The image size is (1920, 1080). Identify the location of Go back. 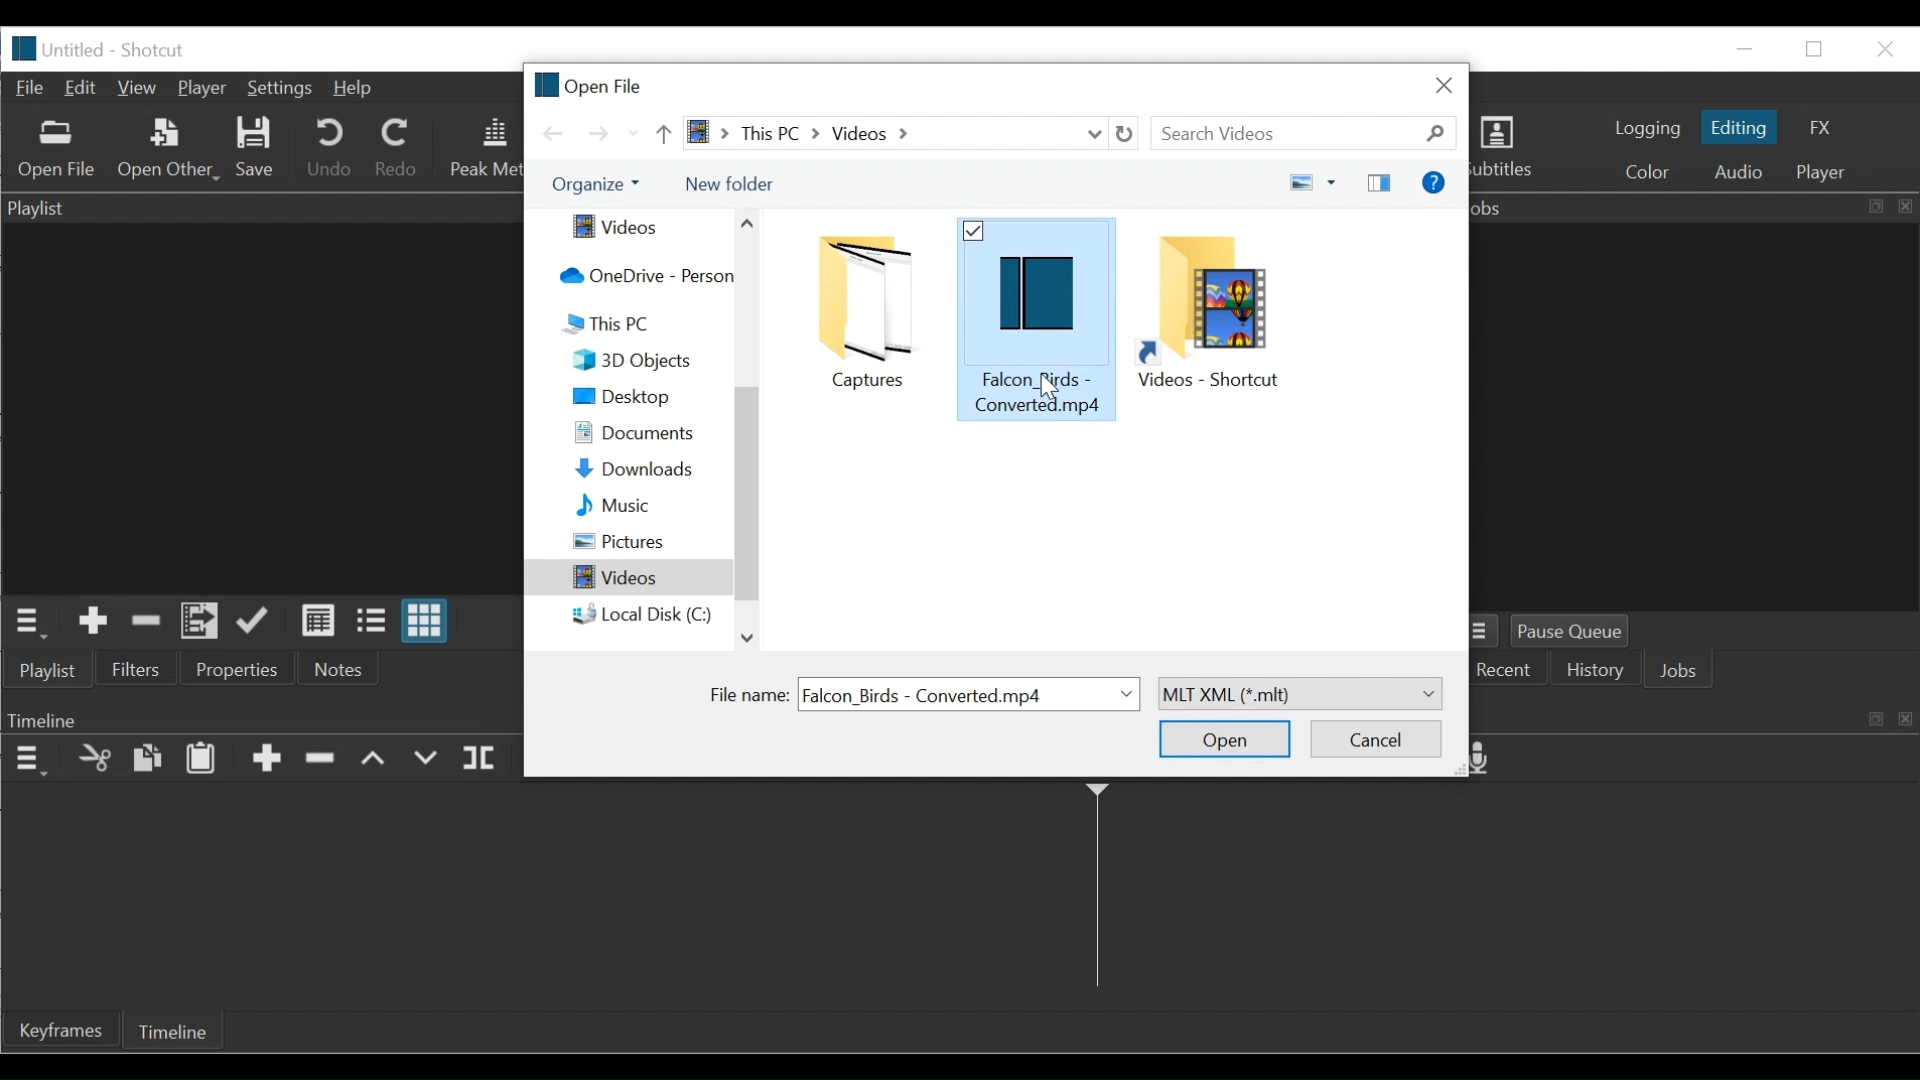
(555, 133).